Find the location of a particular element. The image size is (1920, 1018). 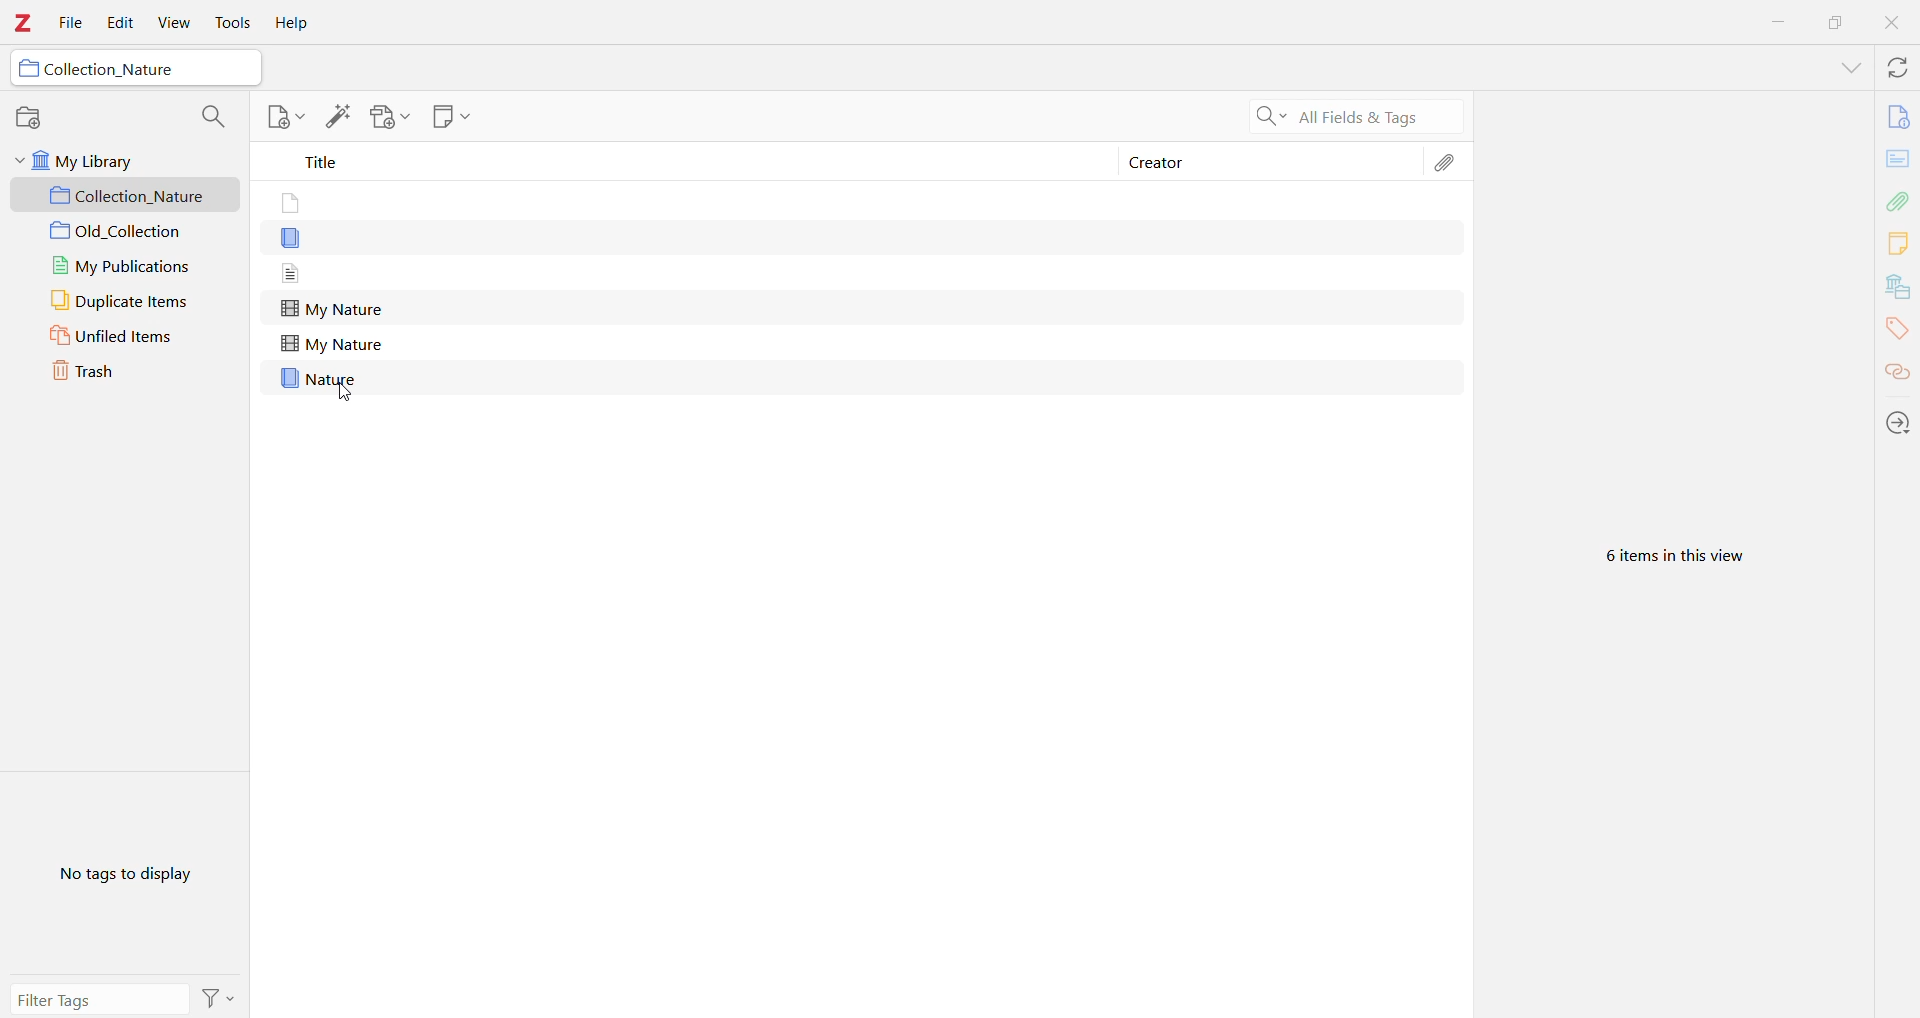

File is located at coordinates (72, 24).